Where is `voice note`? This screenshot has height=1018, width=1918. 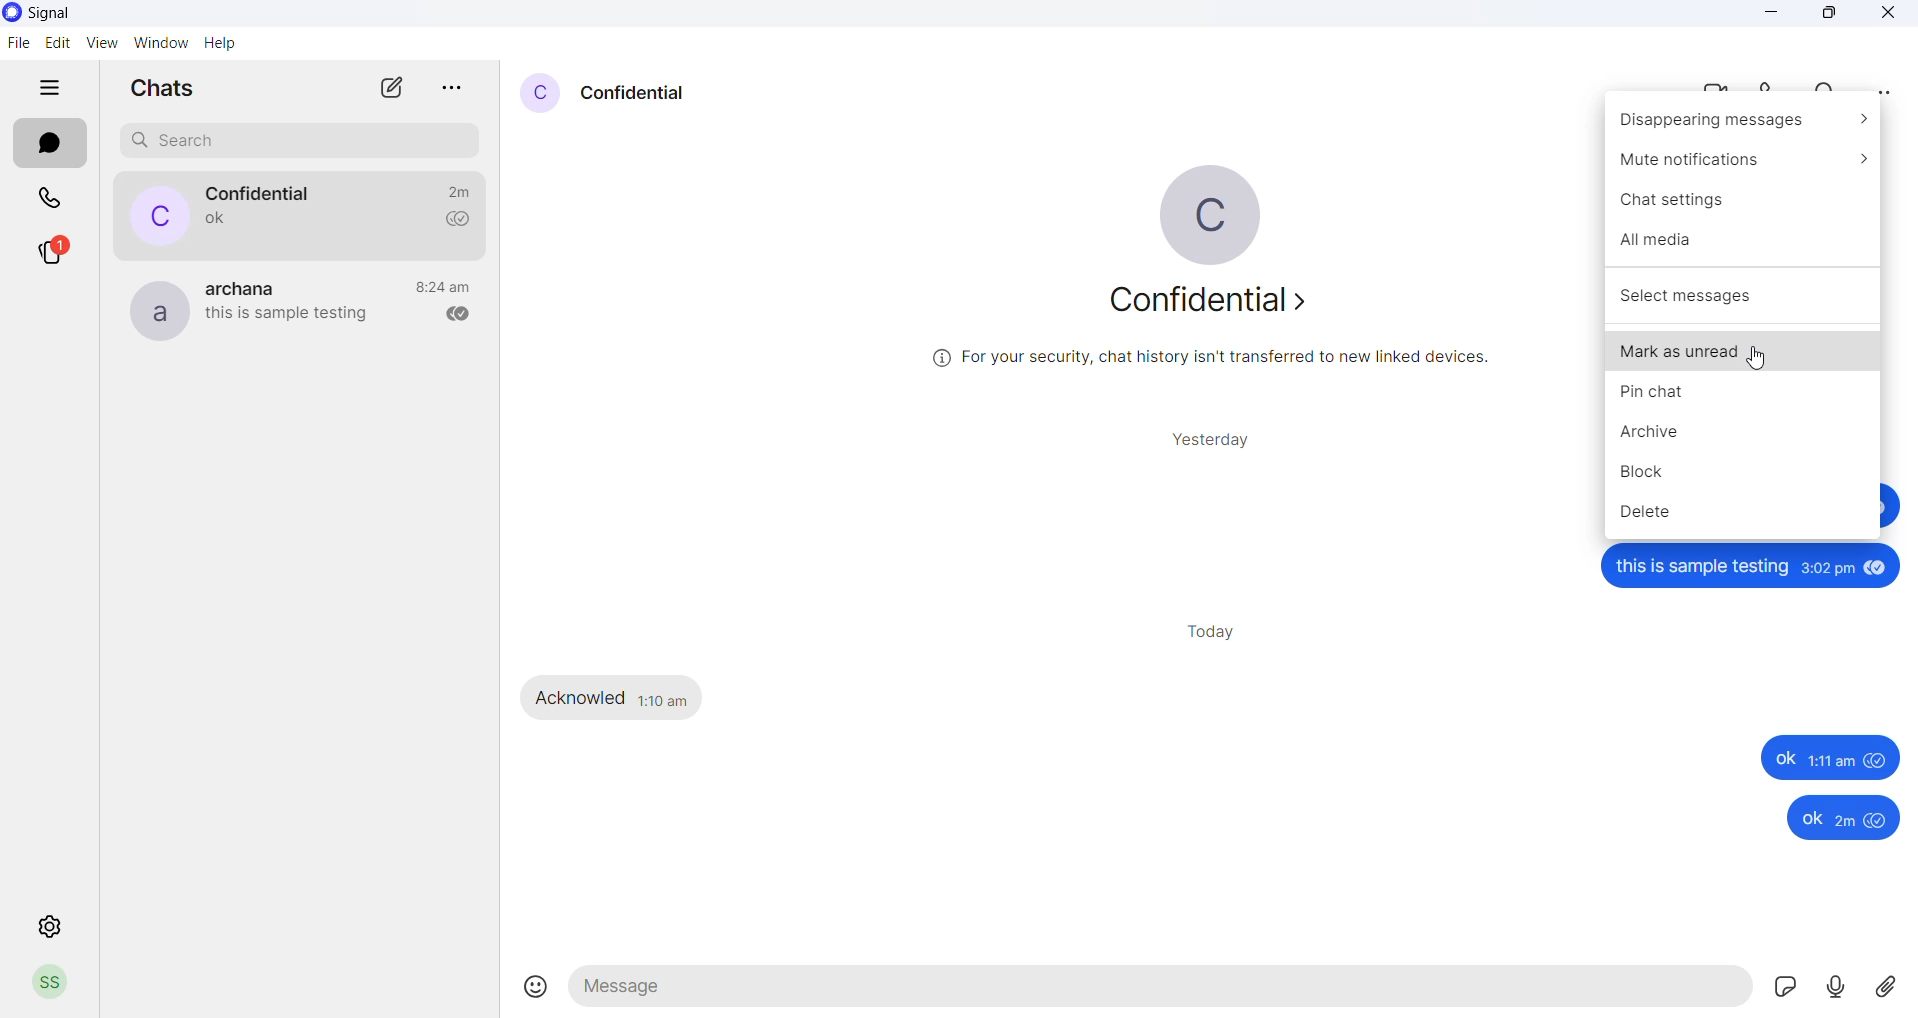
voice note is located at coordinates (1836, 990).